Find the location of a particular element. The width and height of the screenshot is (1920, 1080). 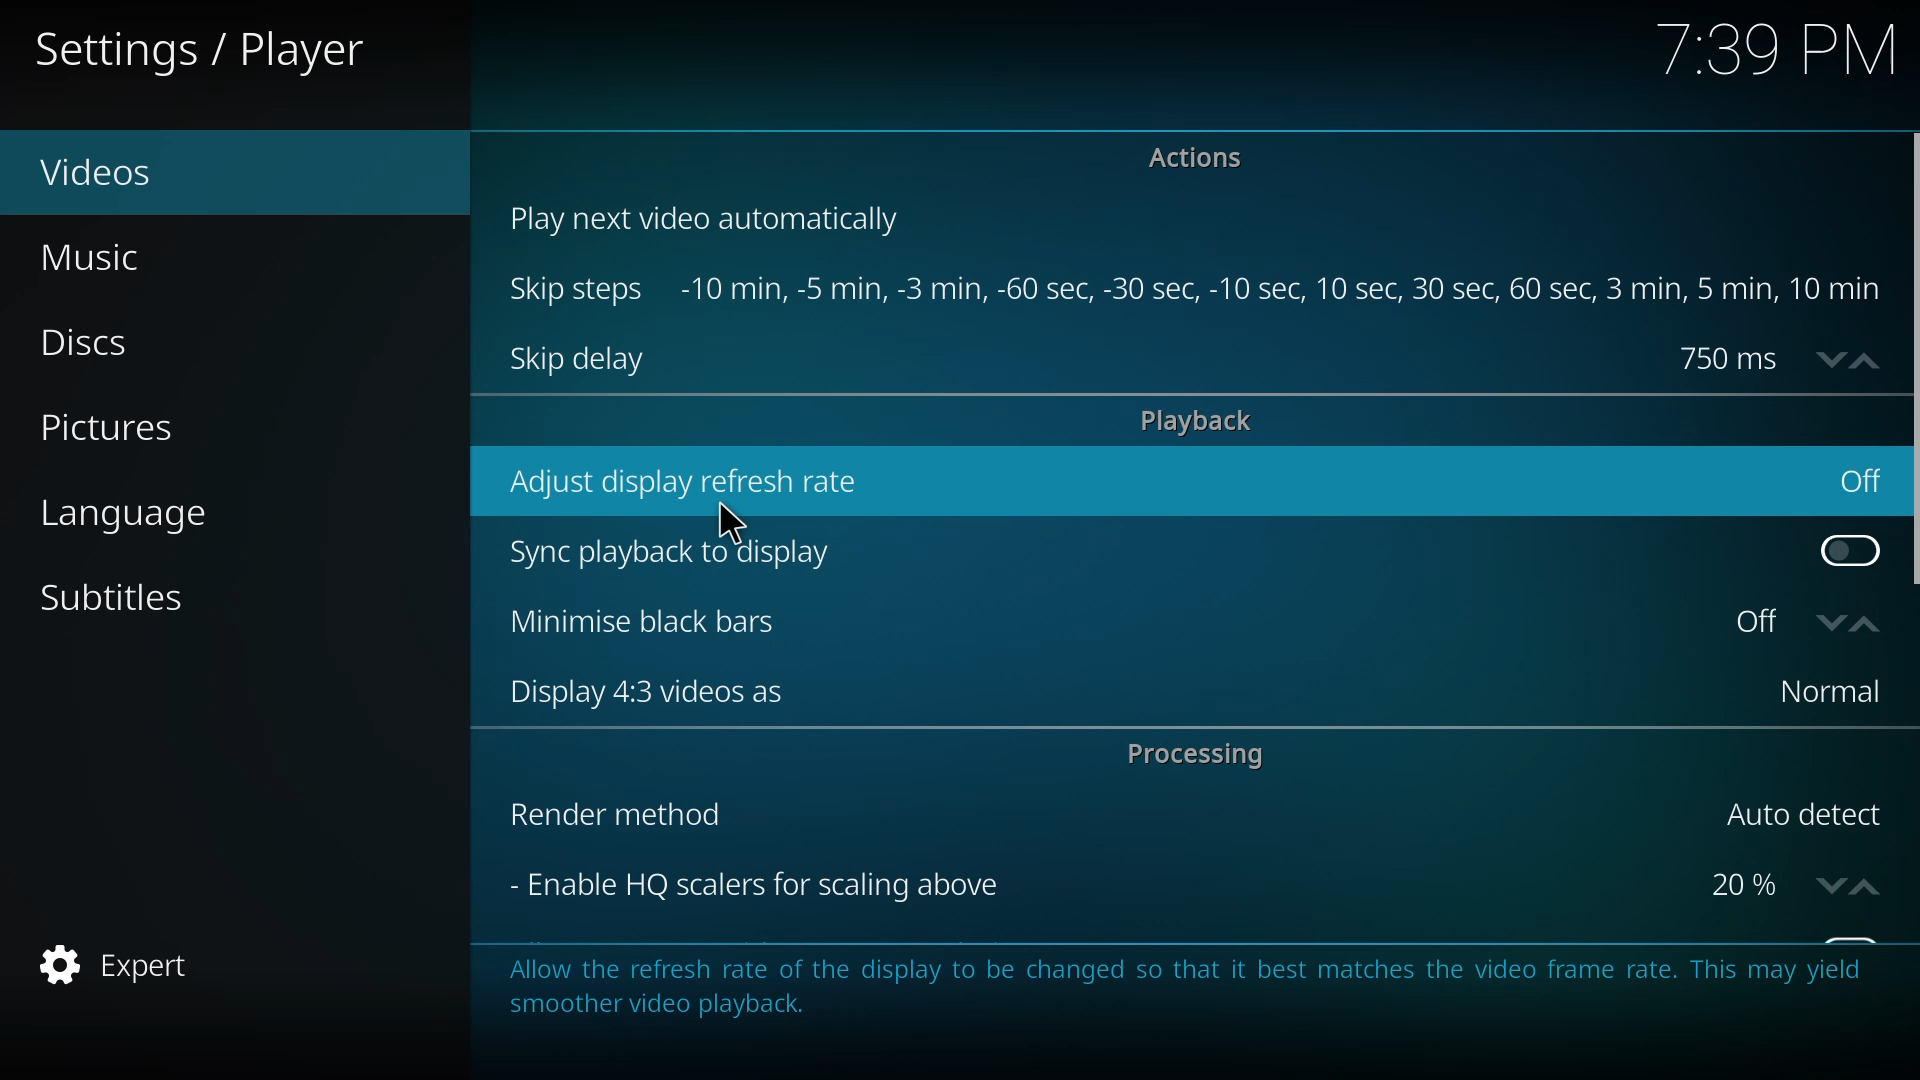

20 is located at coordinates (1788, 883).